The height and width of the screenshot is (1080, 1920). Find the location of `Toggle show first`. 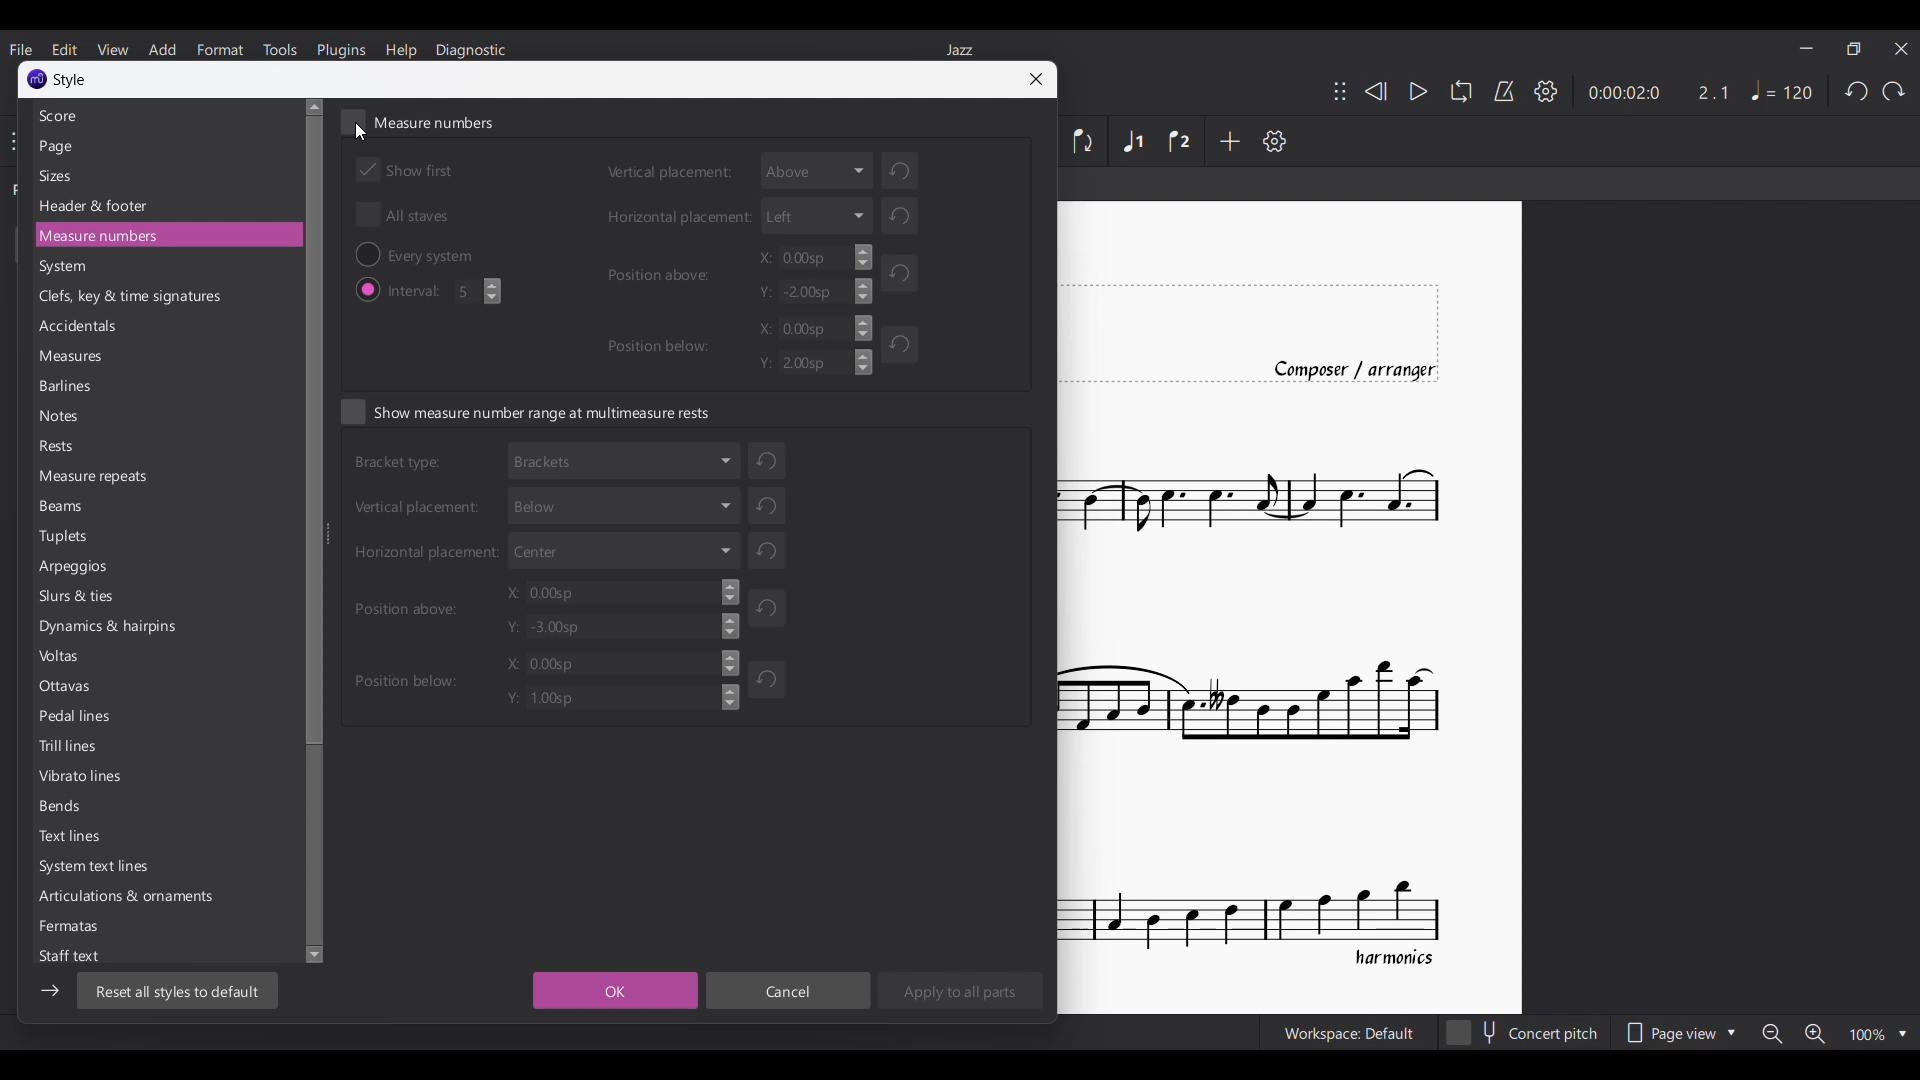

Toggle show first is located at coordinates (405, 170).